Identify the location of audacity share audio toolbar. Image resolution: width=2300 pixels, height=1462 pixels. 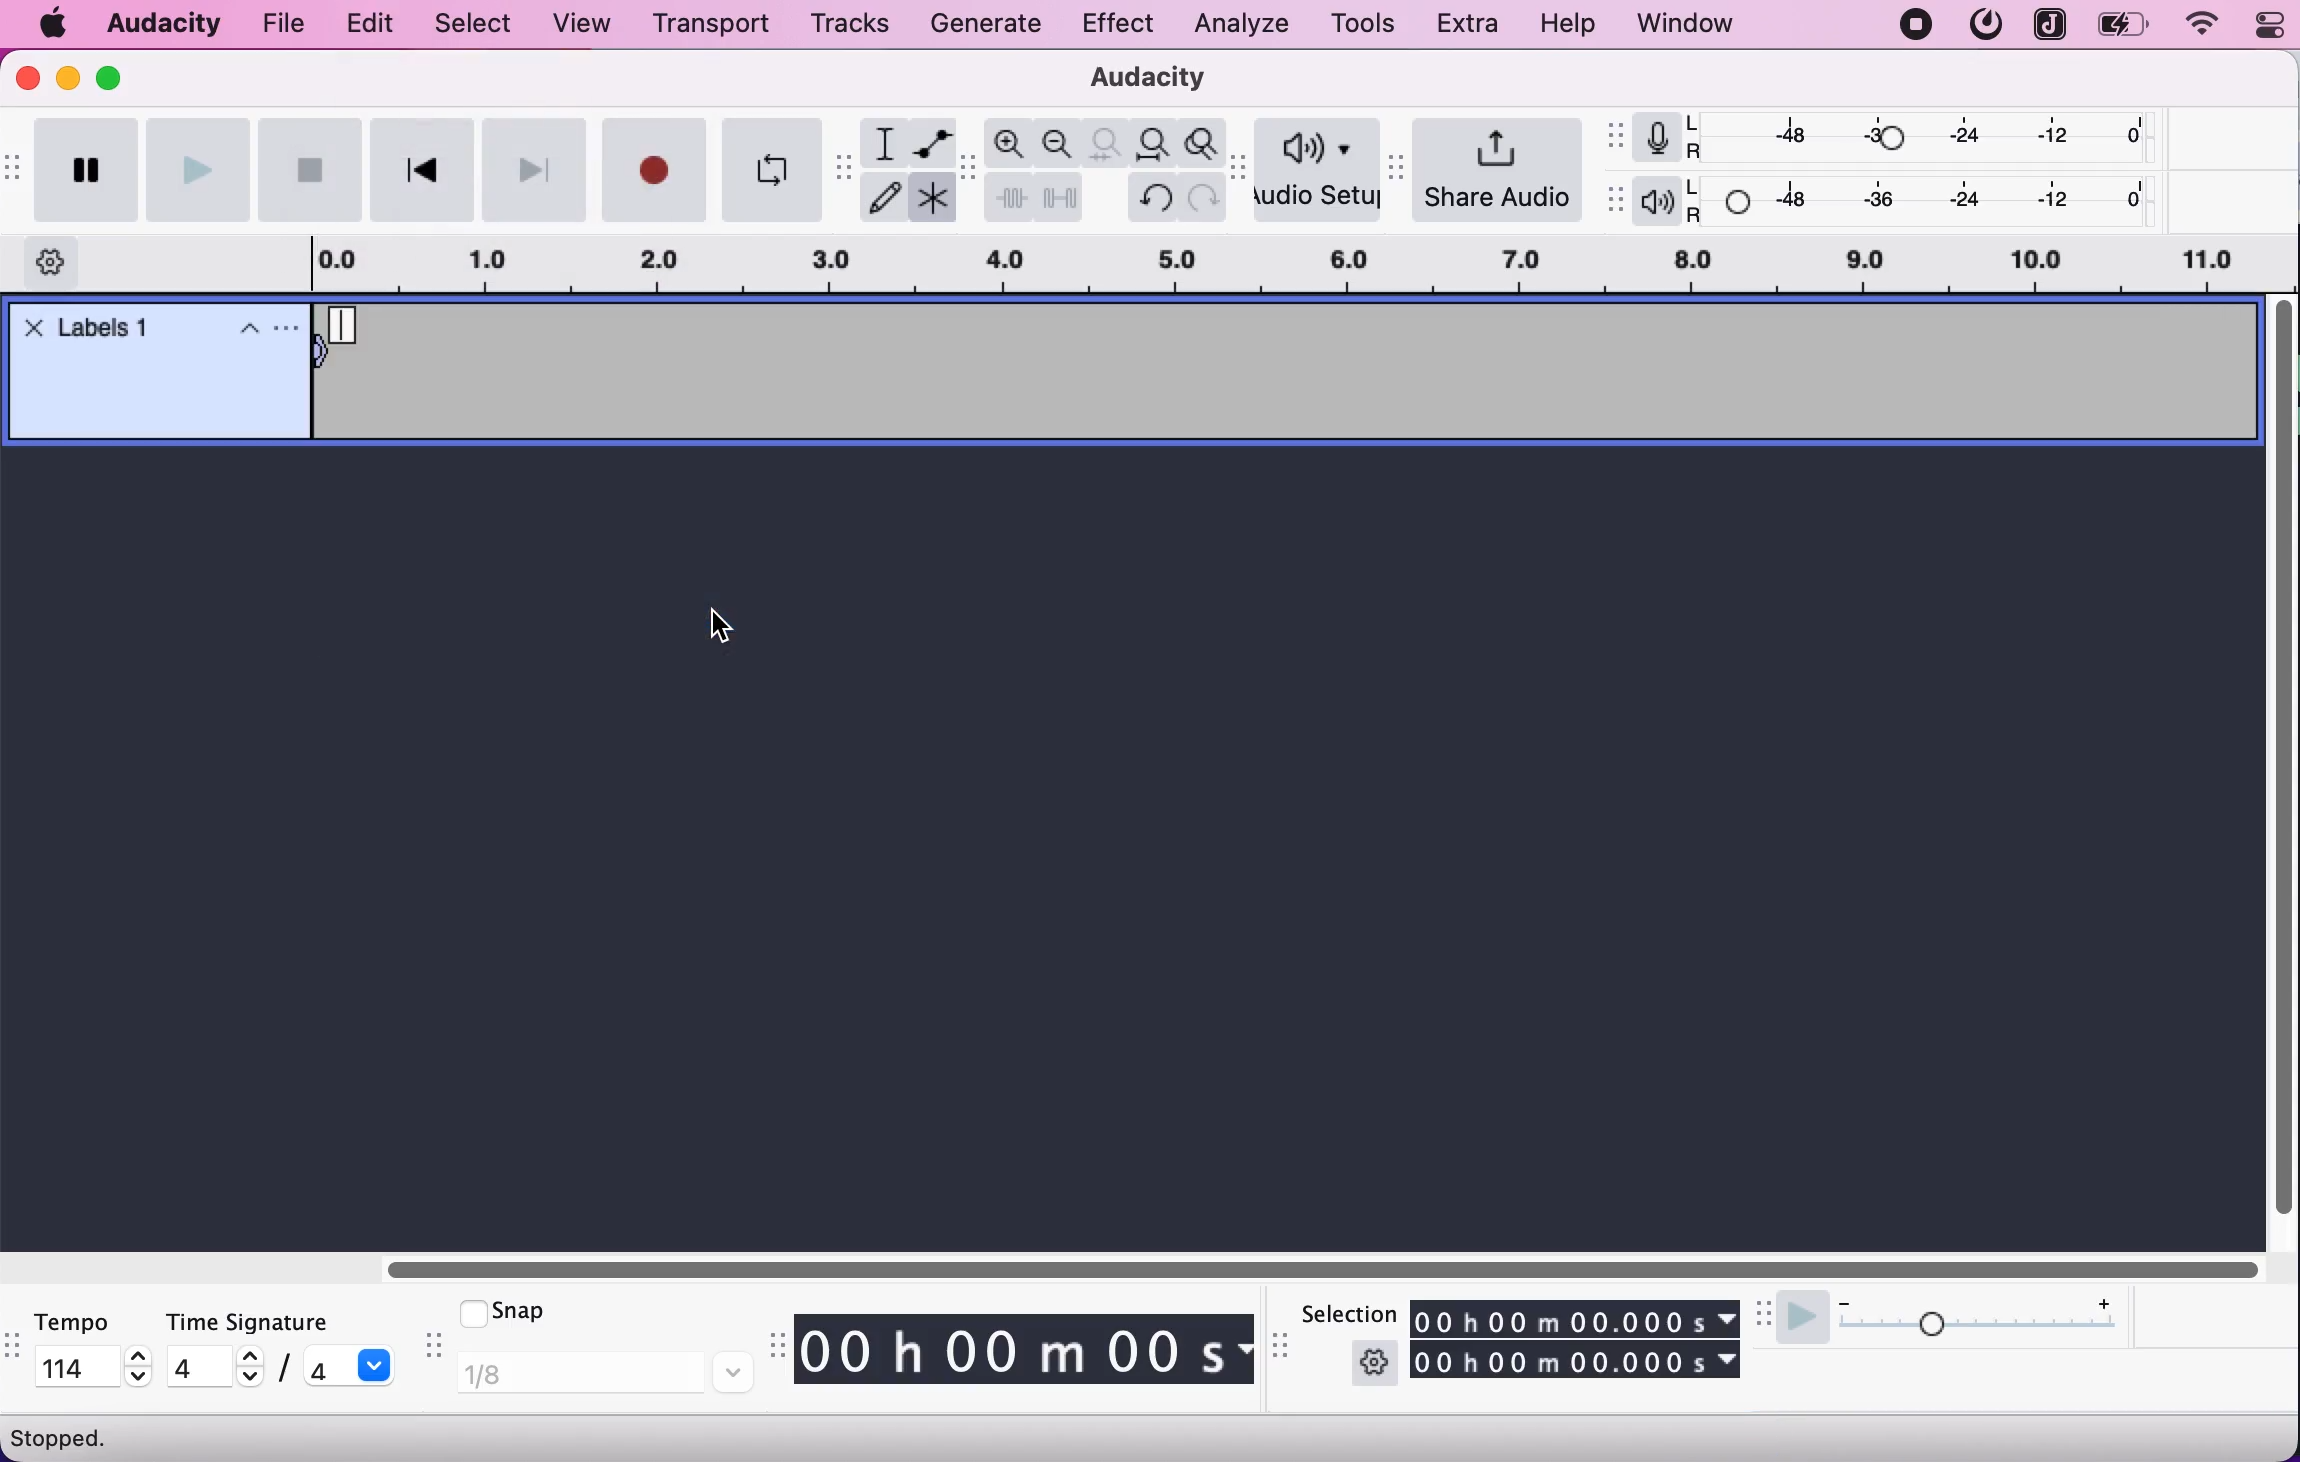
(1402, 160).